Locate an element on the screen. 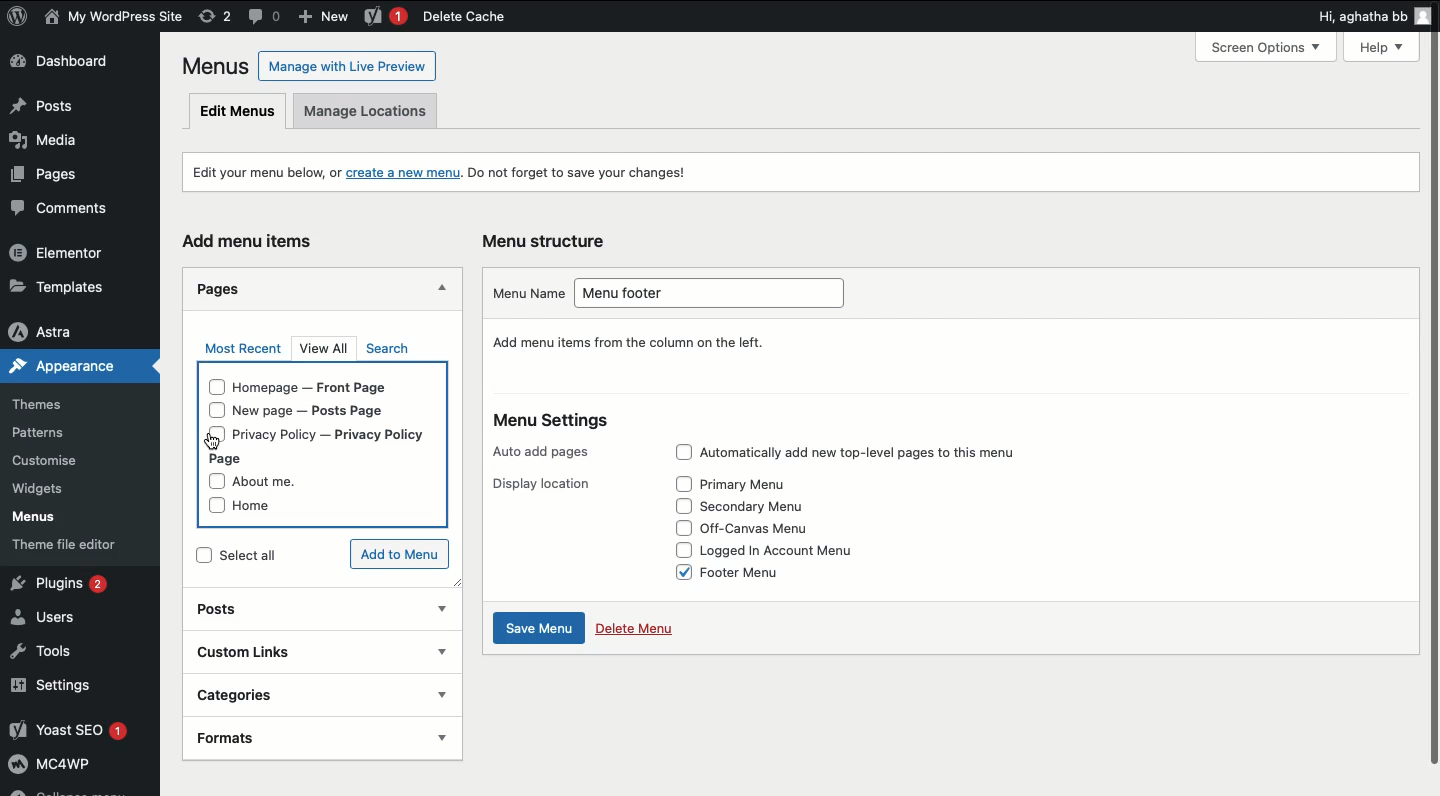  Add to menu is located at coordinates (393, 553).